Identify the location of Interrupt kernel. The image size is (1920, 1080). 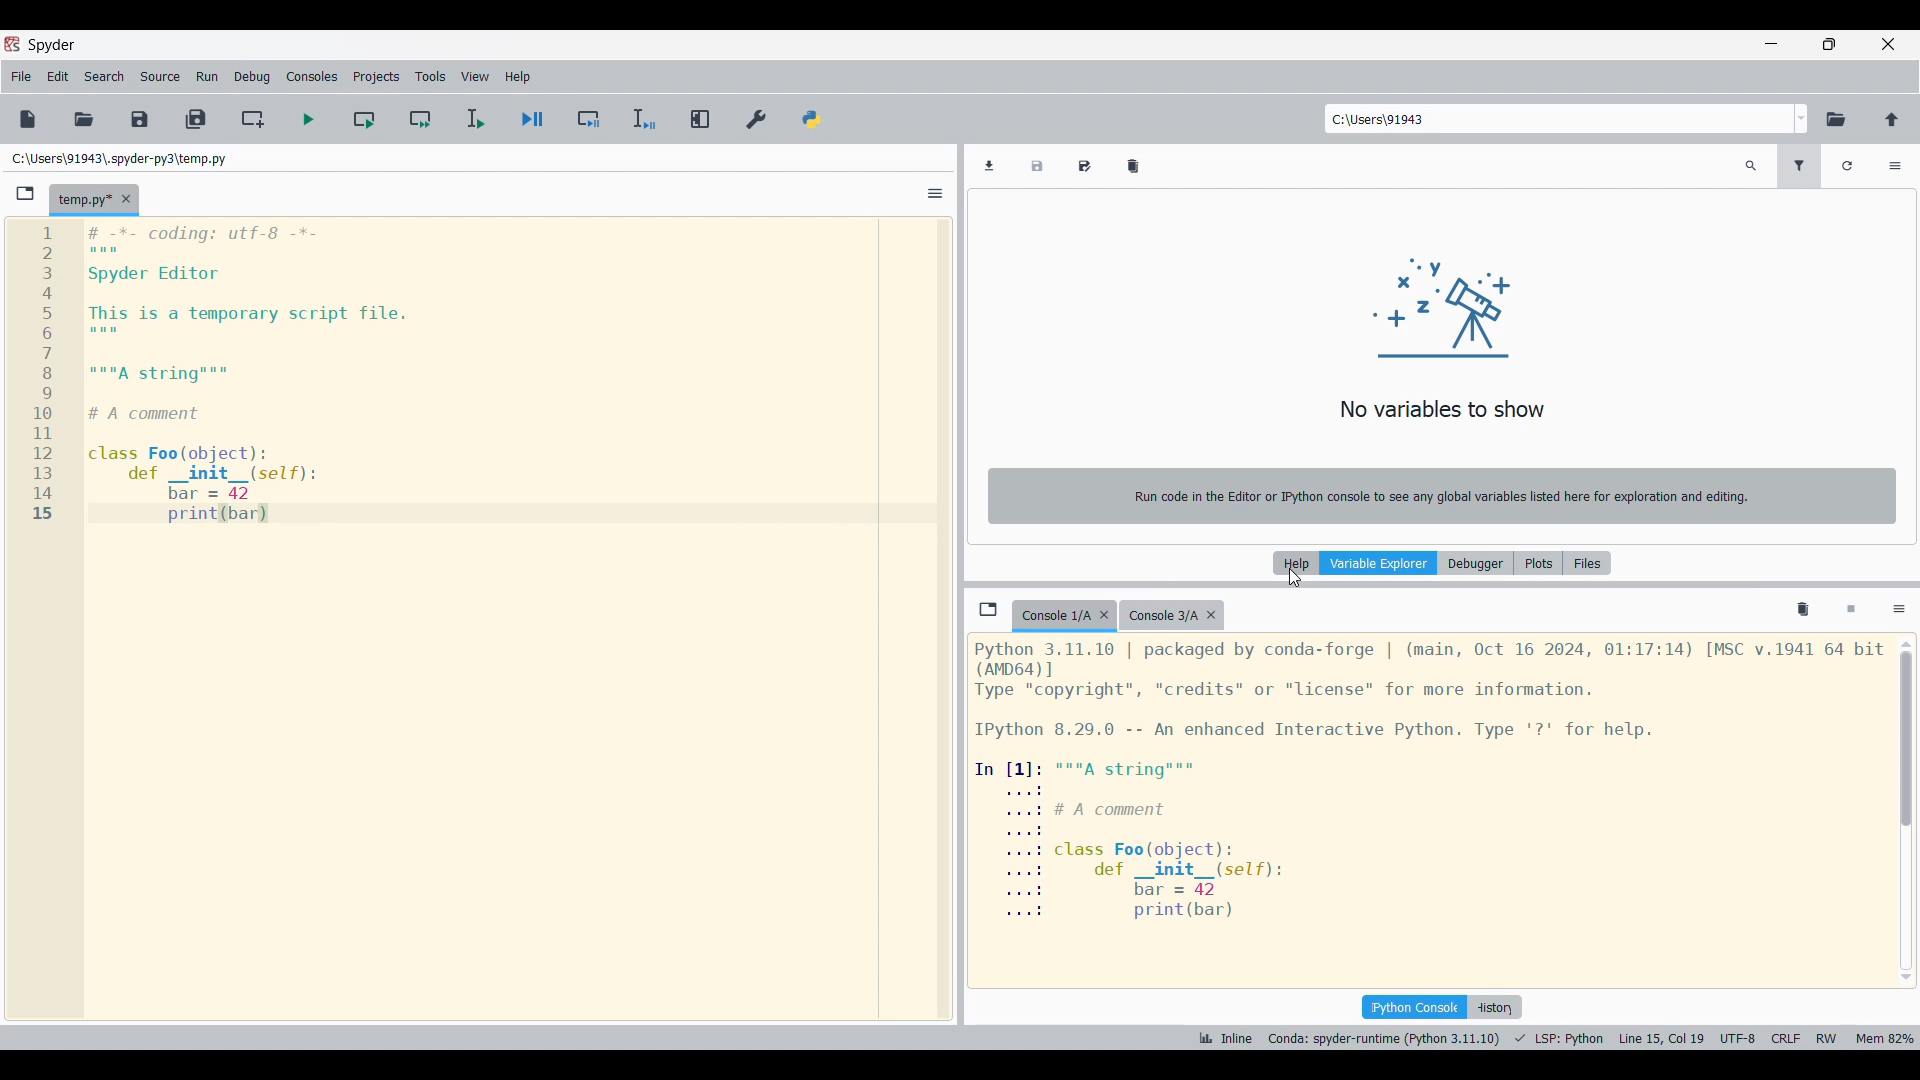
(1851, 610).